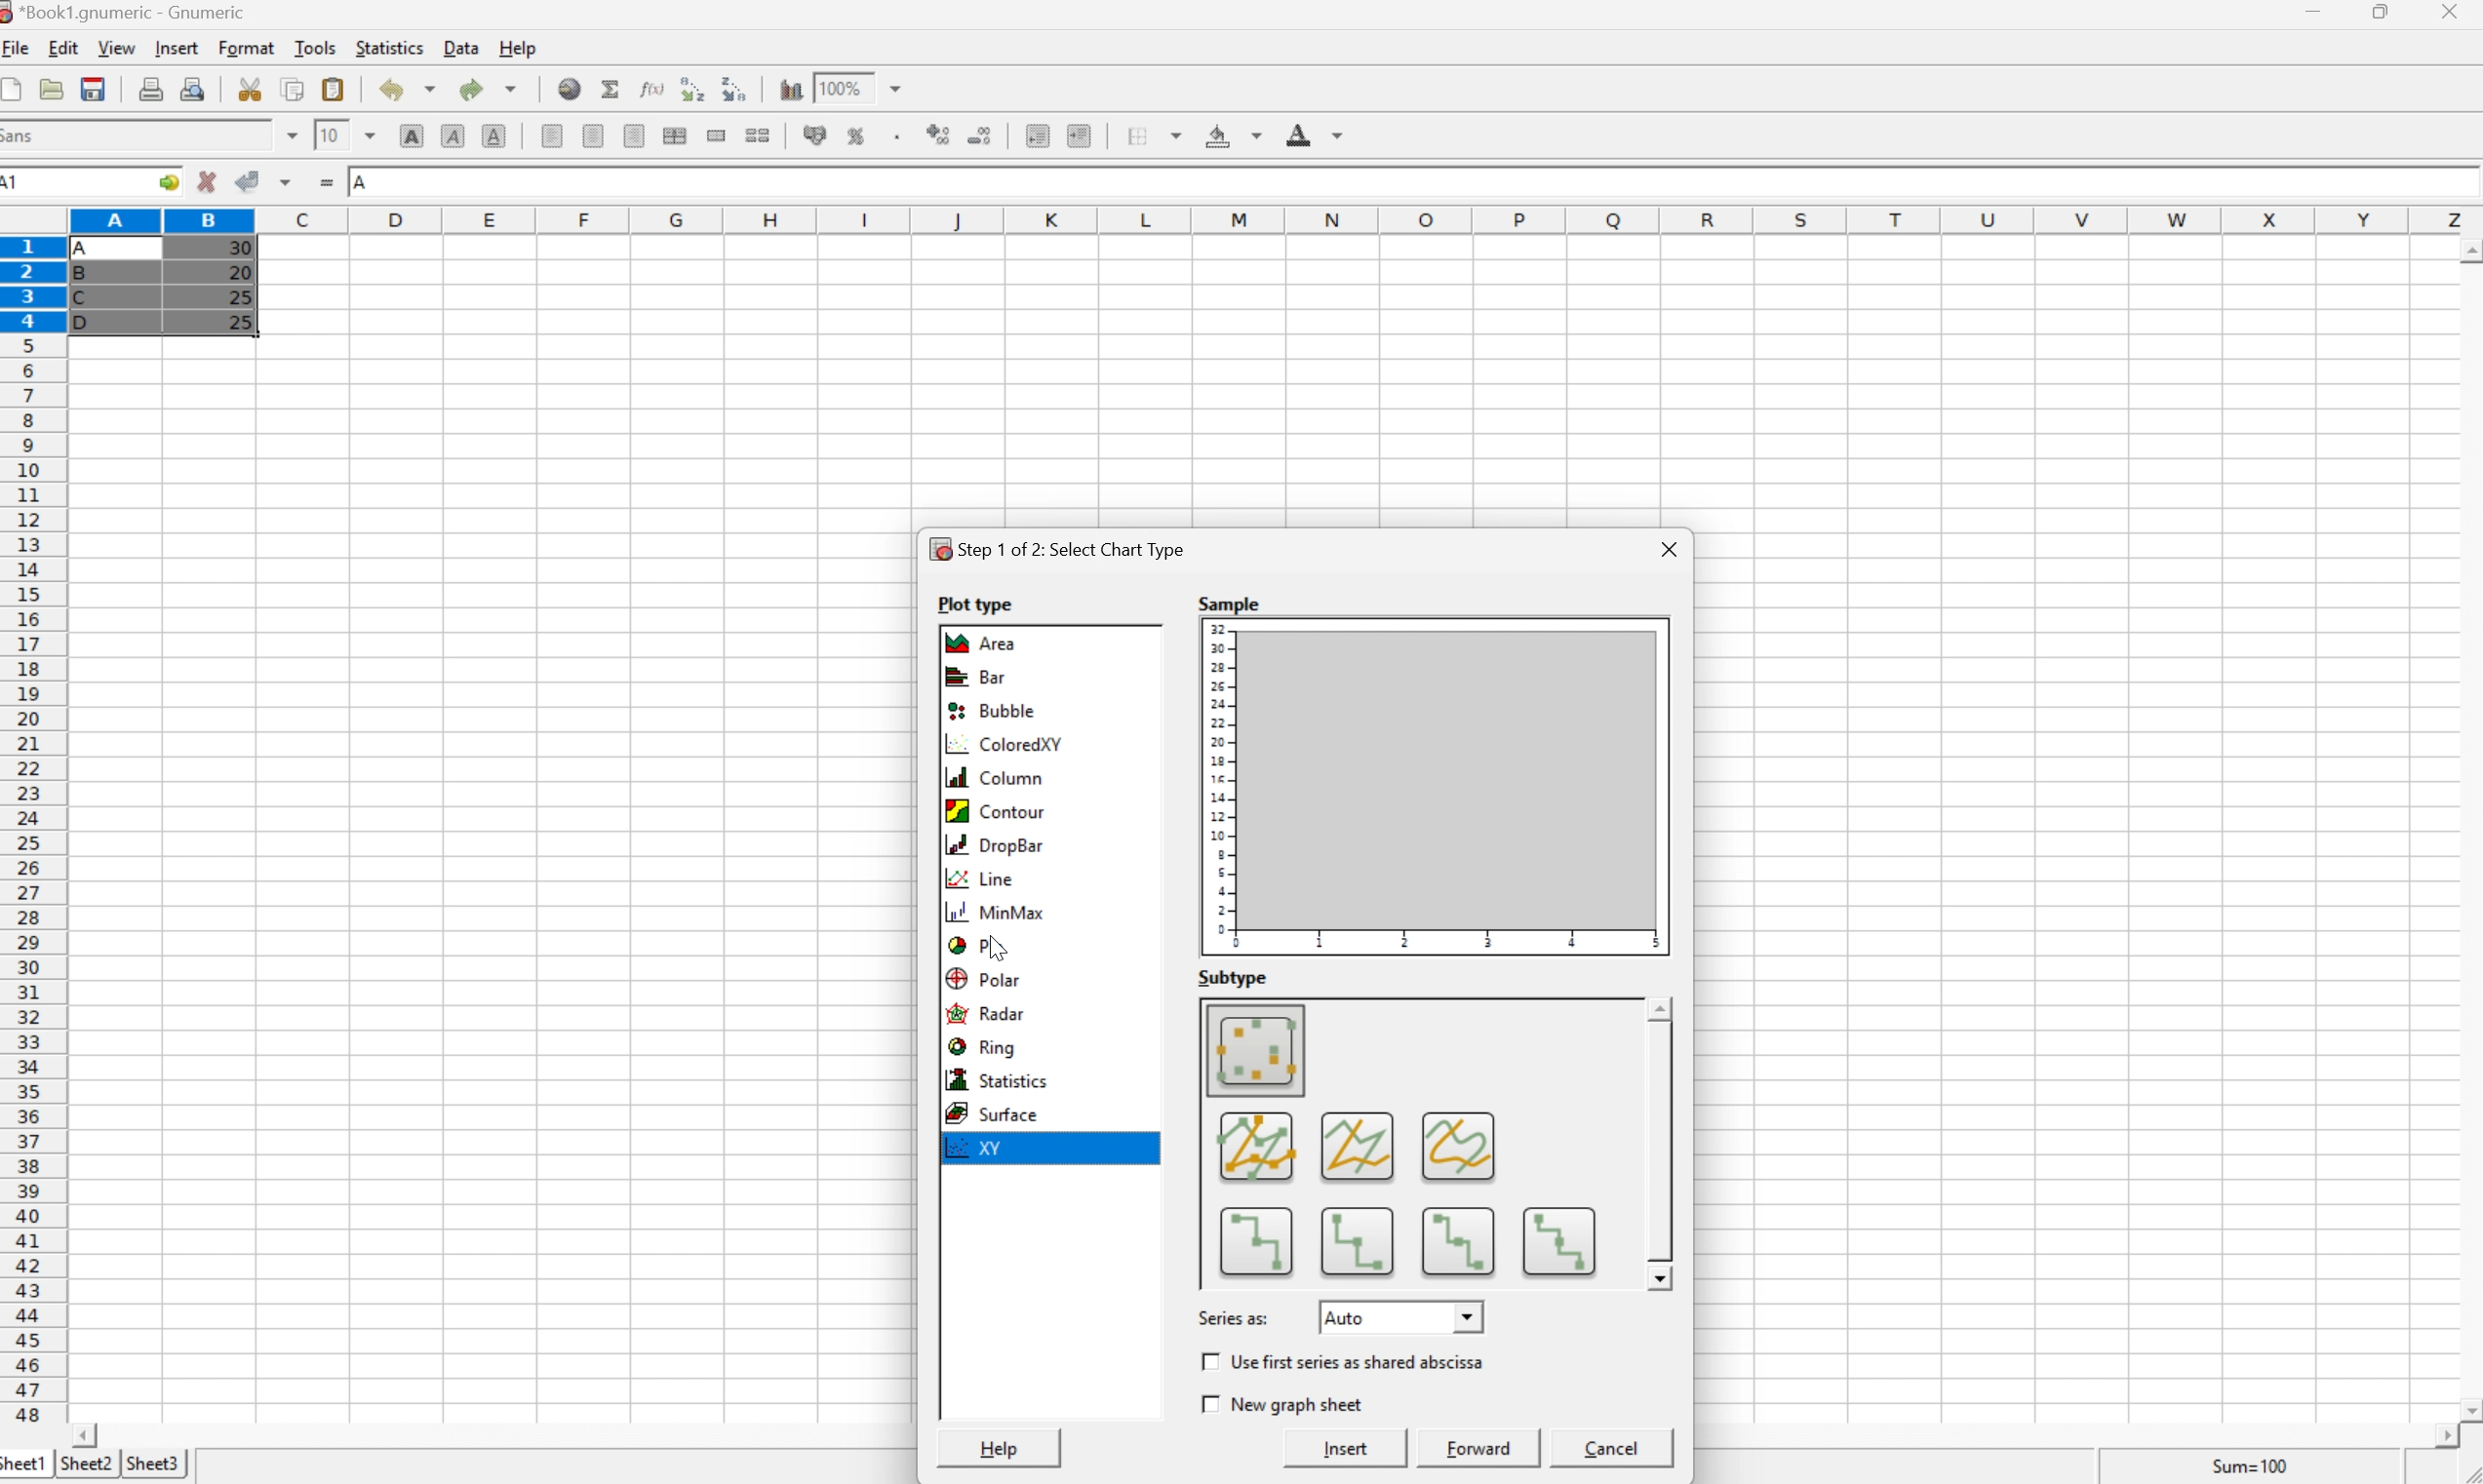  Describe the element at coordinates (1001, 1449) in the screenshot. I see `Help` at that location.